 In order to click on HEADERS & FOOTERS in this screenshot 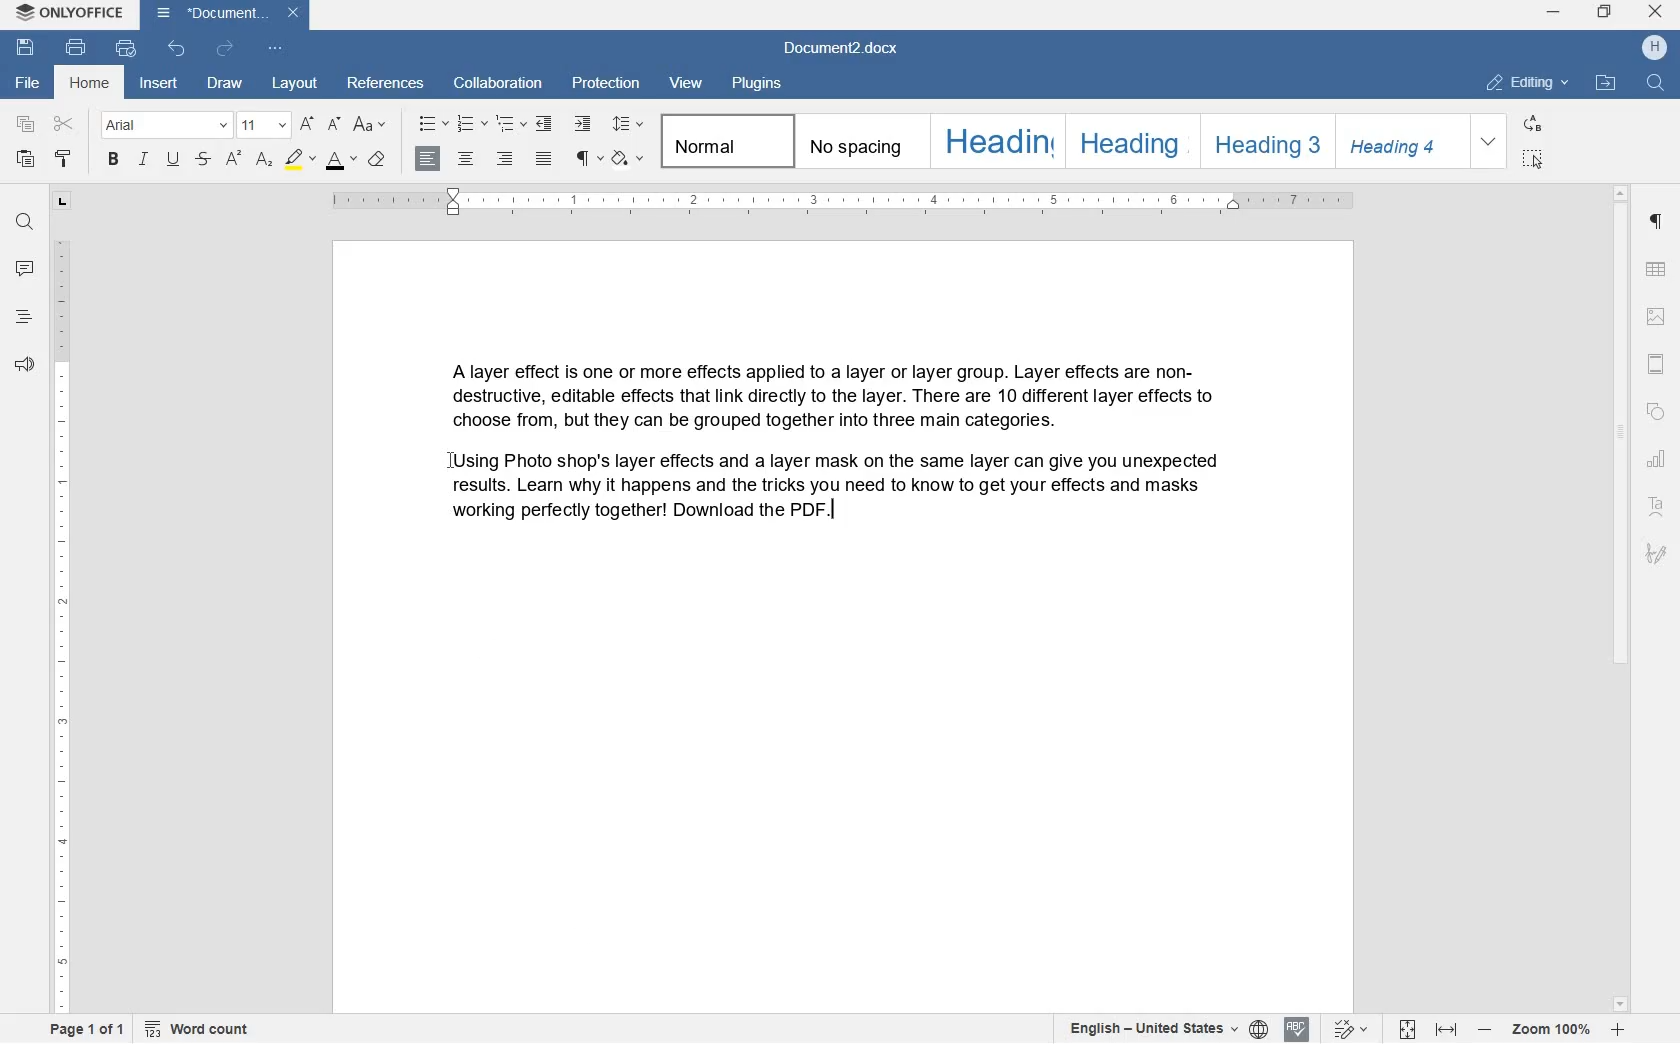, I will do `click(1657, 367)`.